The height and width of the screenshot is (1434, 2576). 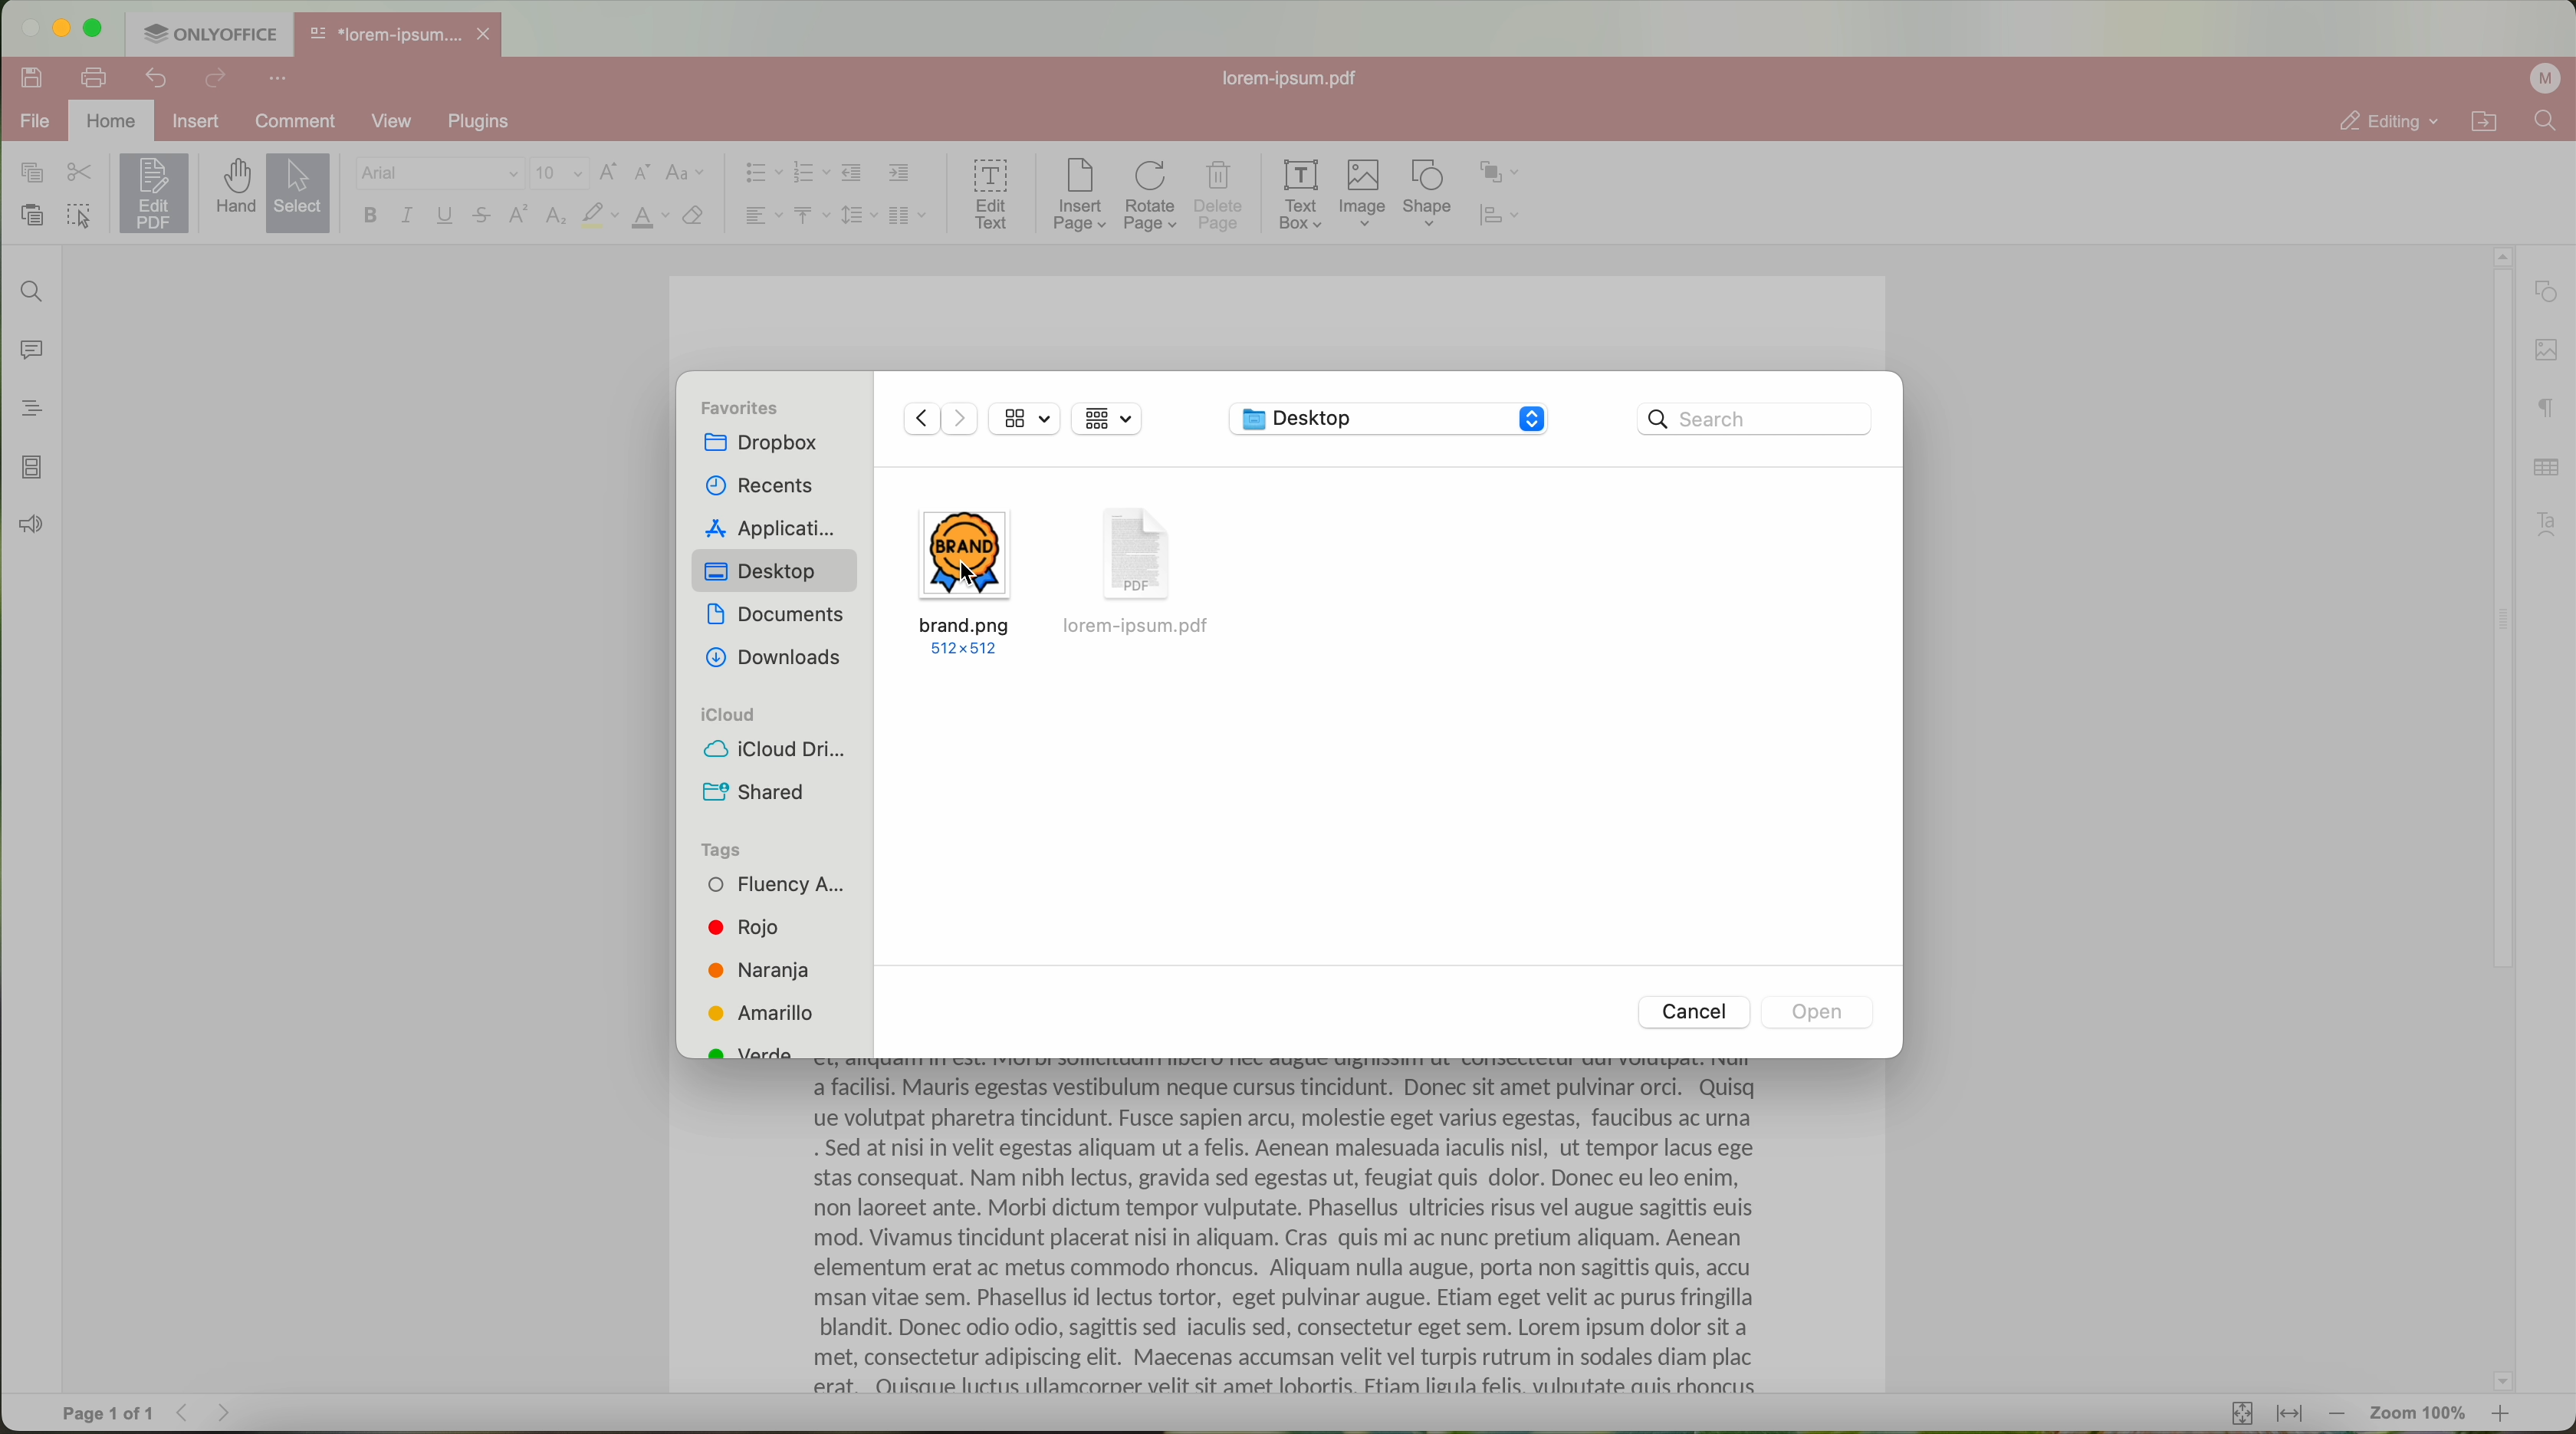 What do you see at coordinates (2552, 524) in the screenshot?
I see `text art settings` at bounding box center [2552, 524].